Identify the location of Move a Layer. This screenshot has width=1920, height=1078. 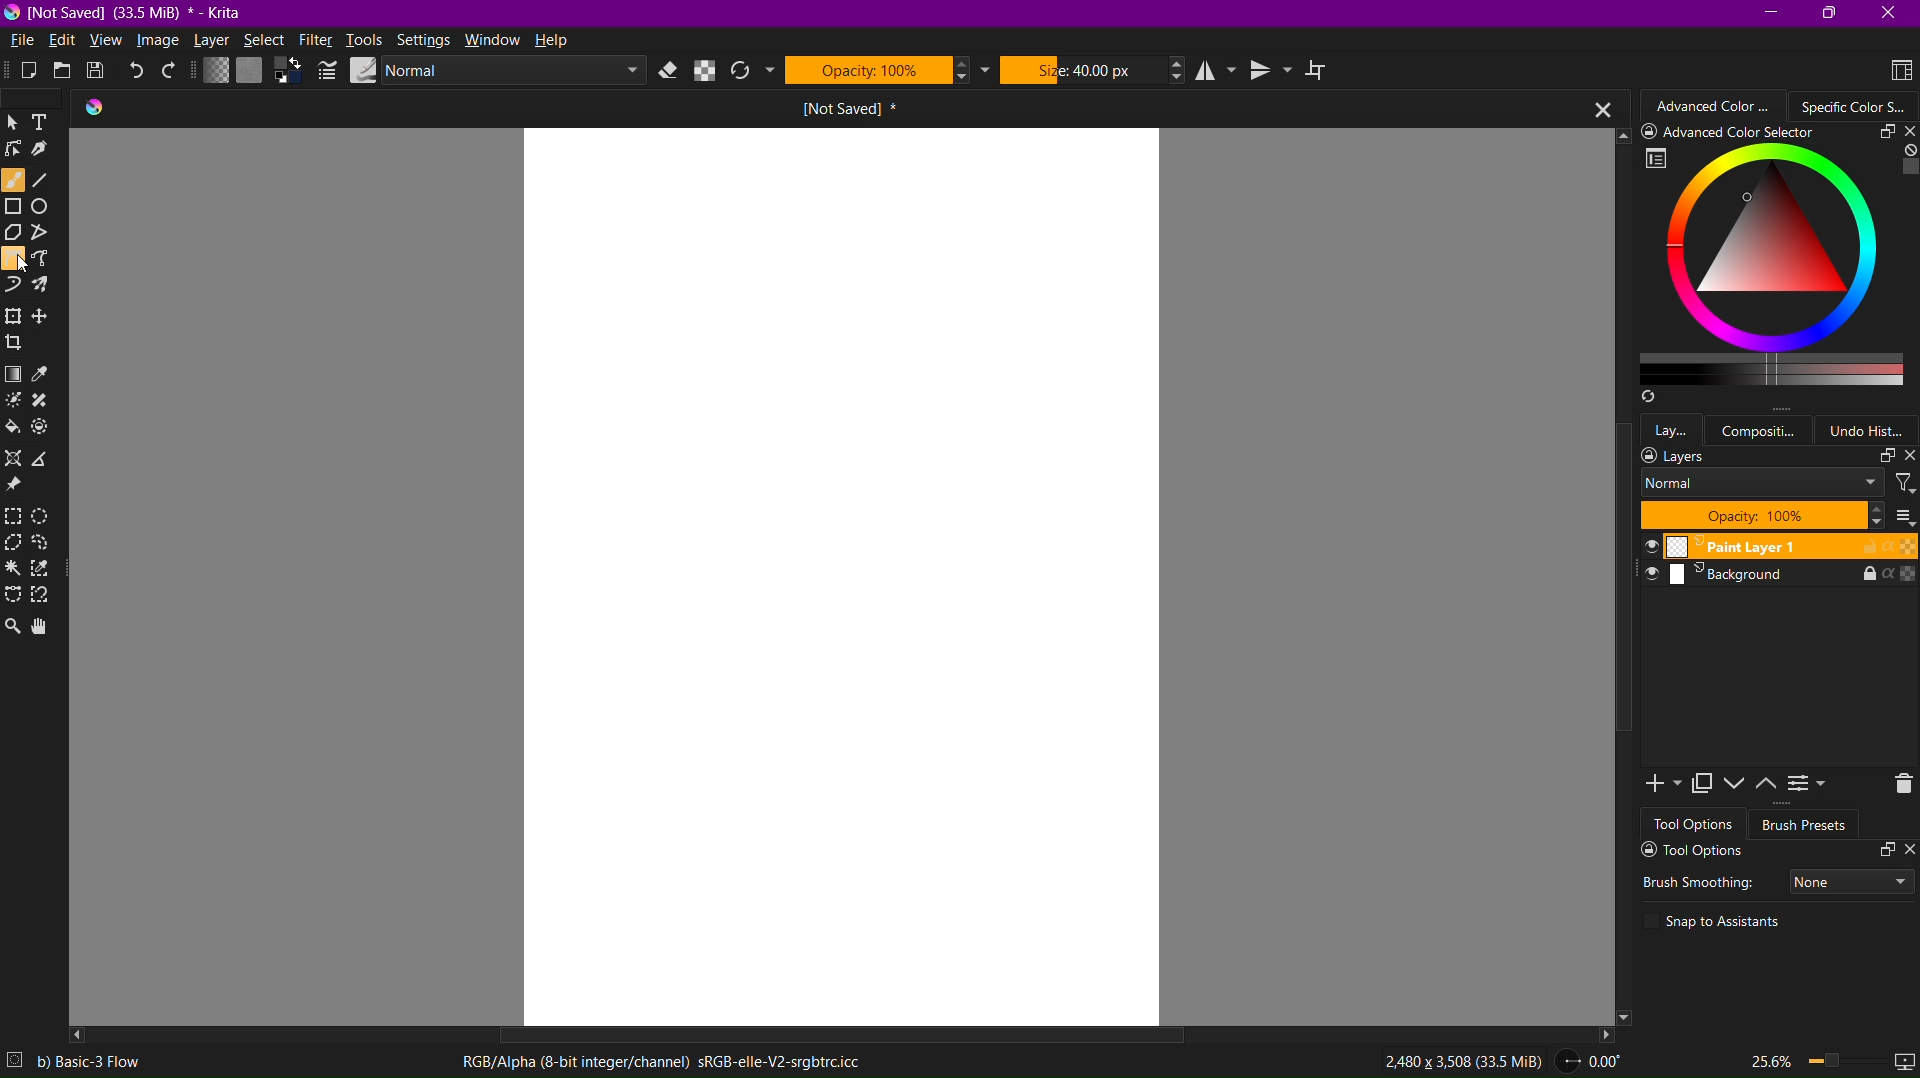
(46, 317).